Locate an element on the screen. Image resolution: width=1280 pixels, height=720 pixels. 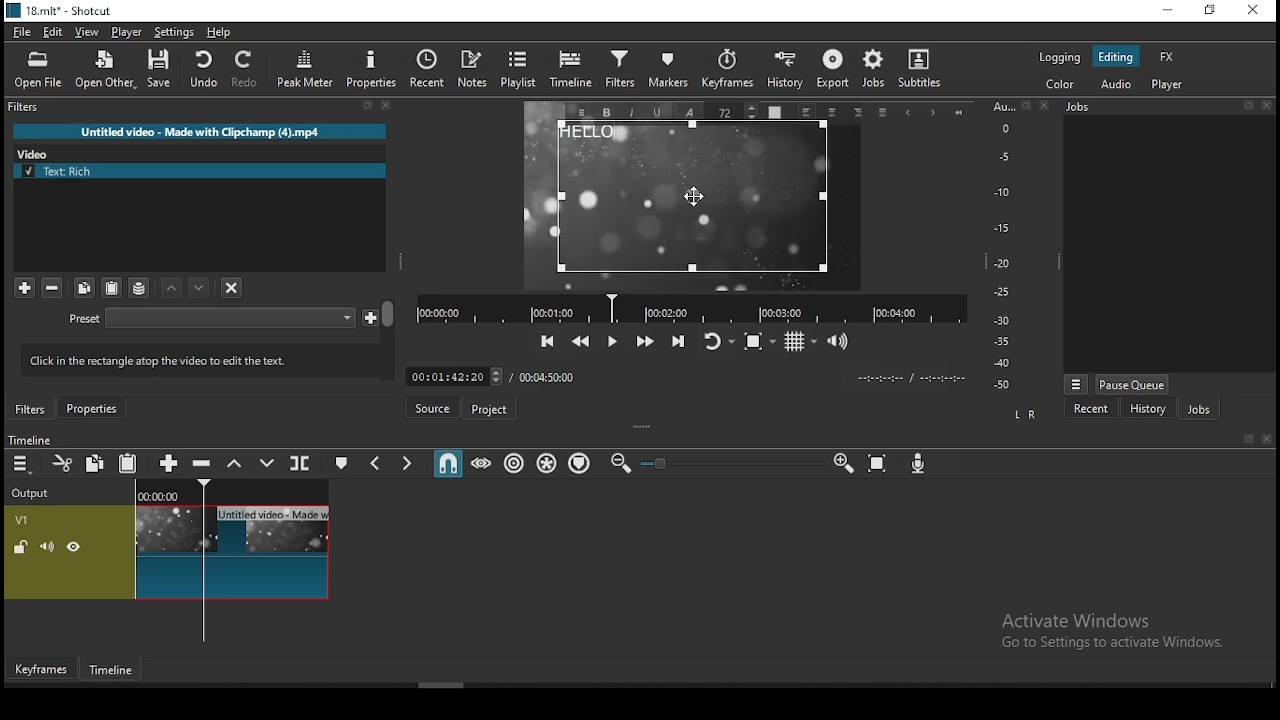
timeline is located at coordinates (113, 671).